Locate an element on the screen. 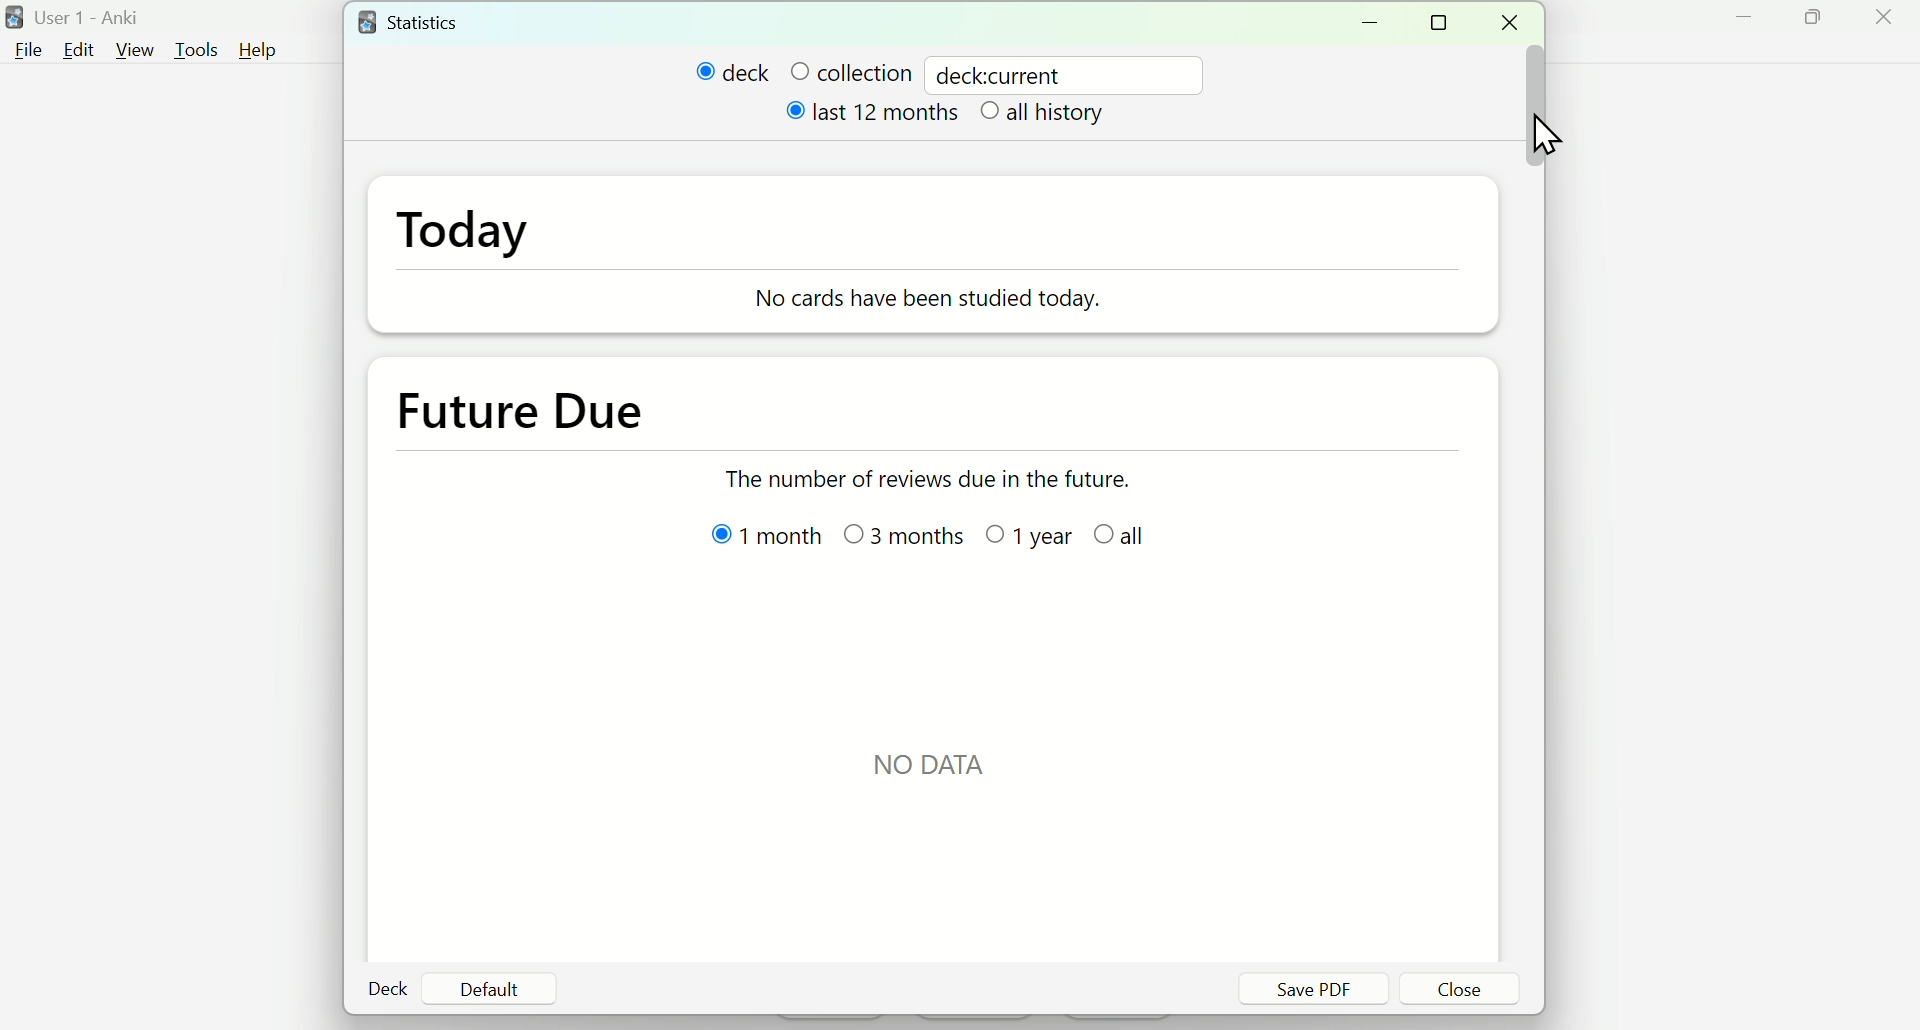  last 12 months is located at coordinates (875, 118).